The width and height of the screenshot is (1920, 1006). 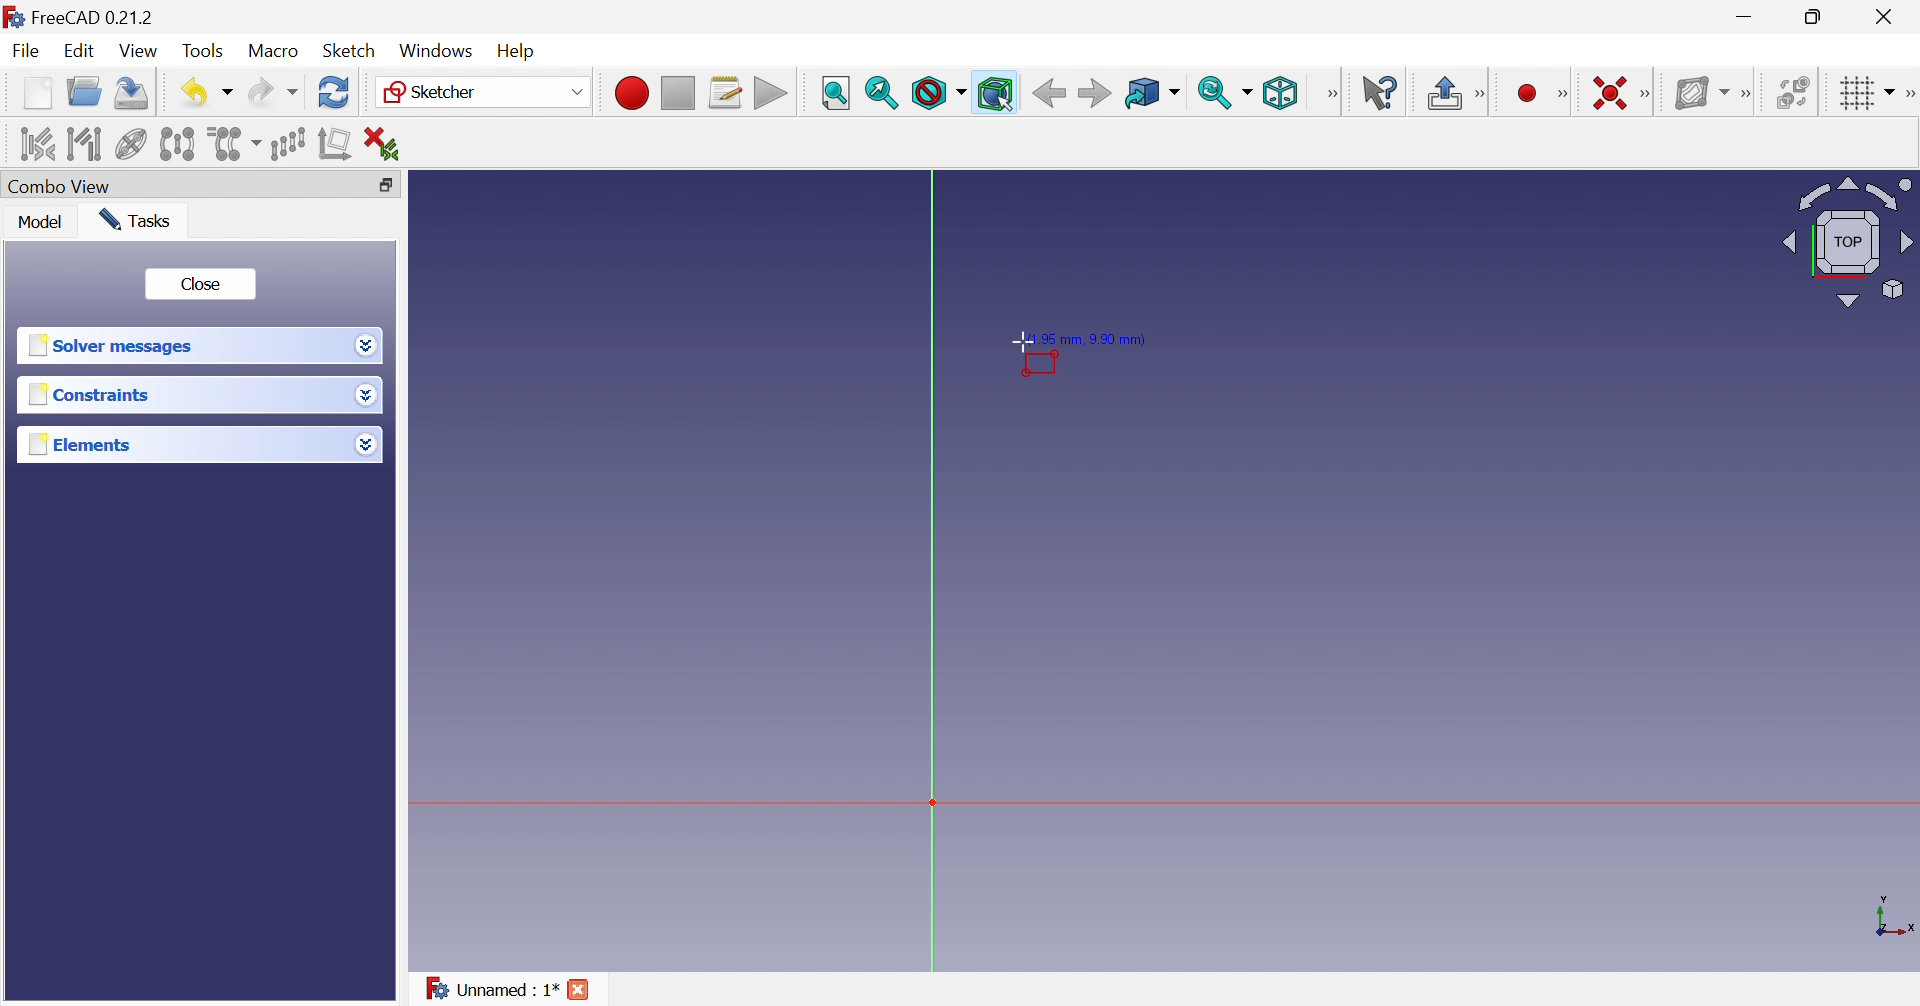 What do you see at coordinates (836, 93) in the screenshot?
I see `Fit all` at bounding box center [836, 93].